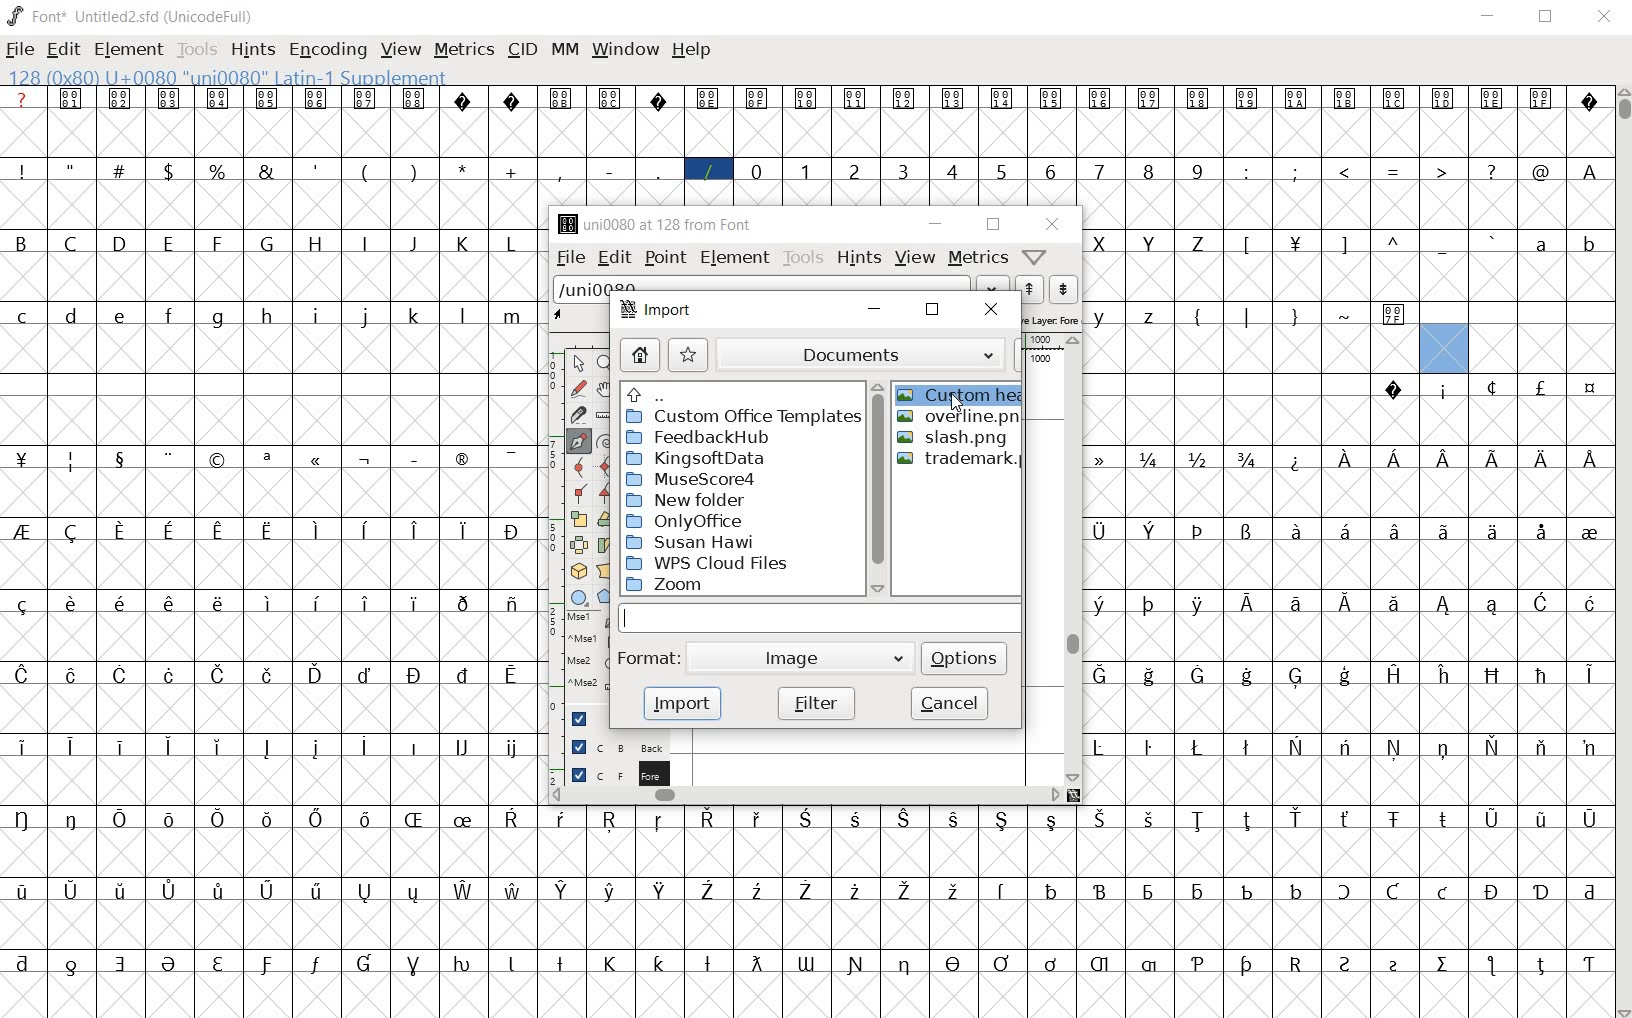 The image size is (1632, 1018). Describe the element at coordinates (1590, 172) in the screenshot. I see `glyph` at that location.